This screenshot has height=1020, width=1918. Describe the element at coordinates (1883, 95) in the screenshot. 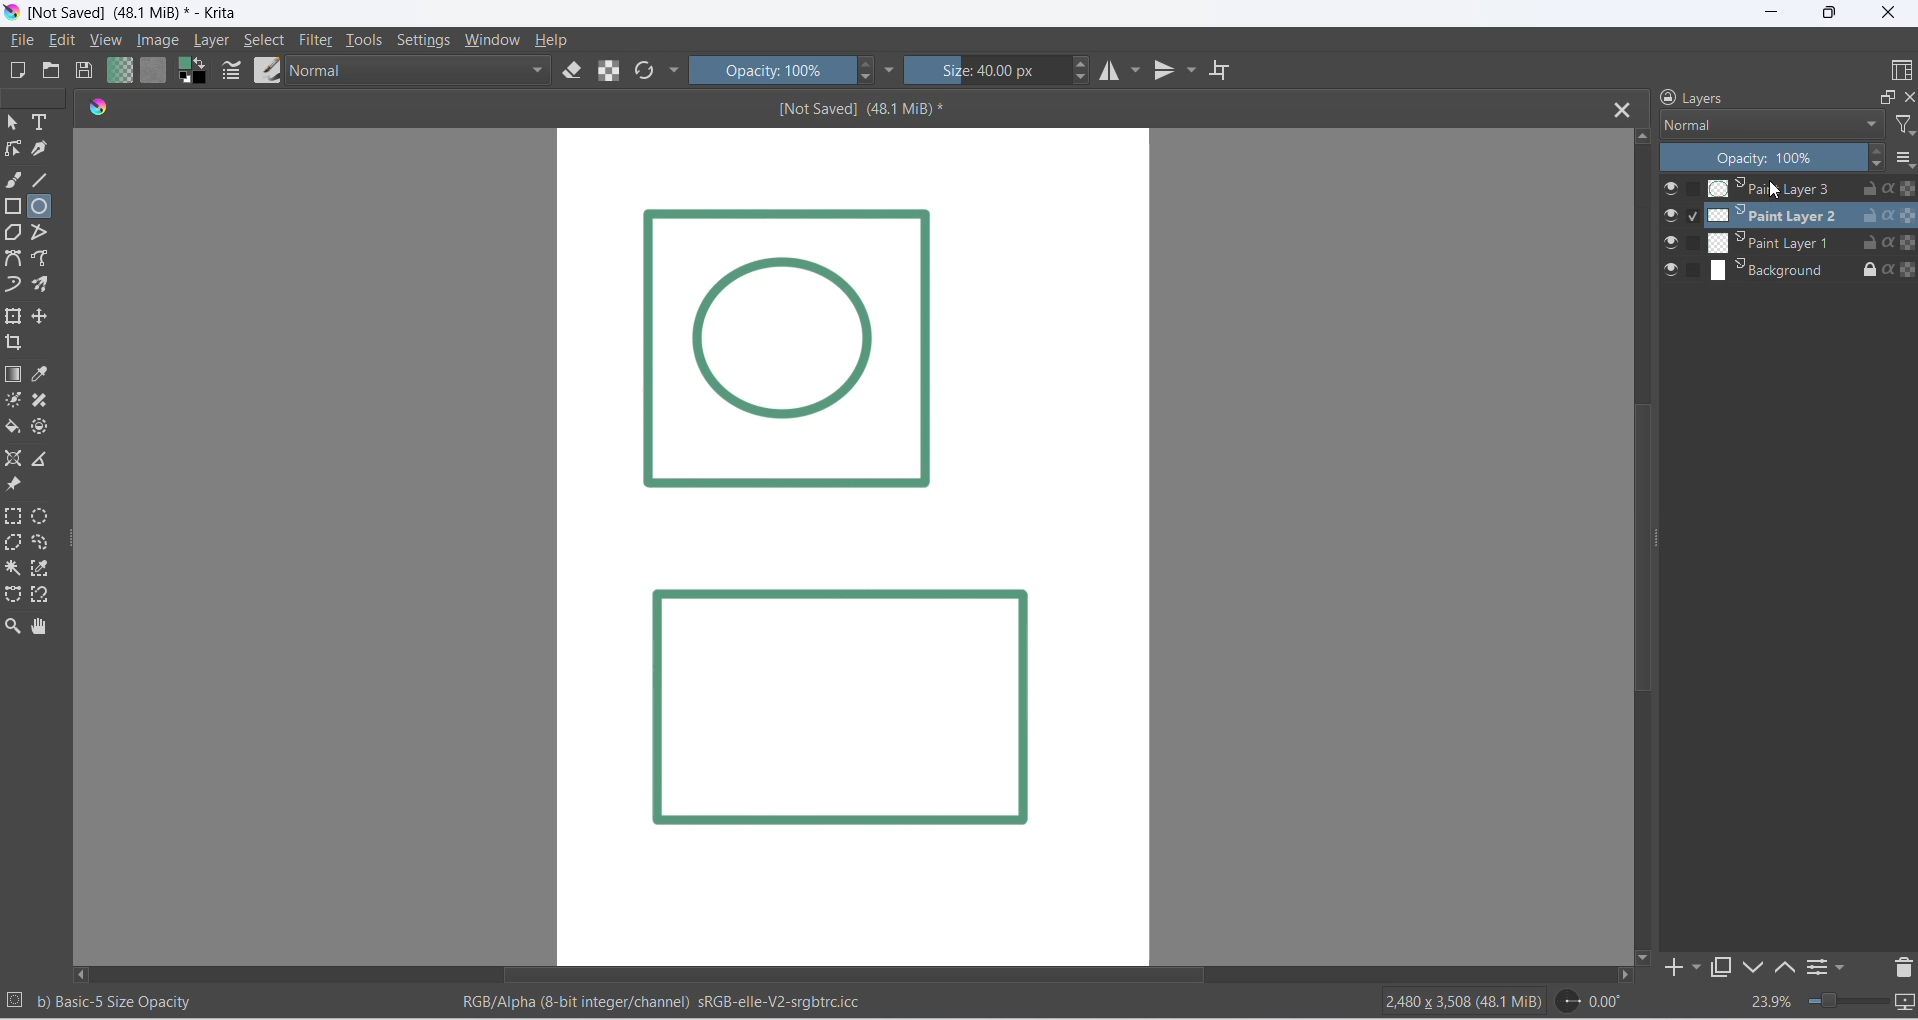

I see `maximize` at that location.